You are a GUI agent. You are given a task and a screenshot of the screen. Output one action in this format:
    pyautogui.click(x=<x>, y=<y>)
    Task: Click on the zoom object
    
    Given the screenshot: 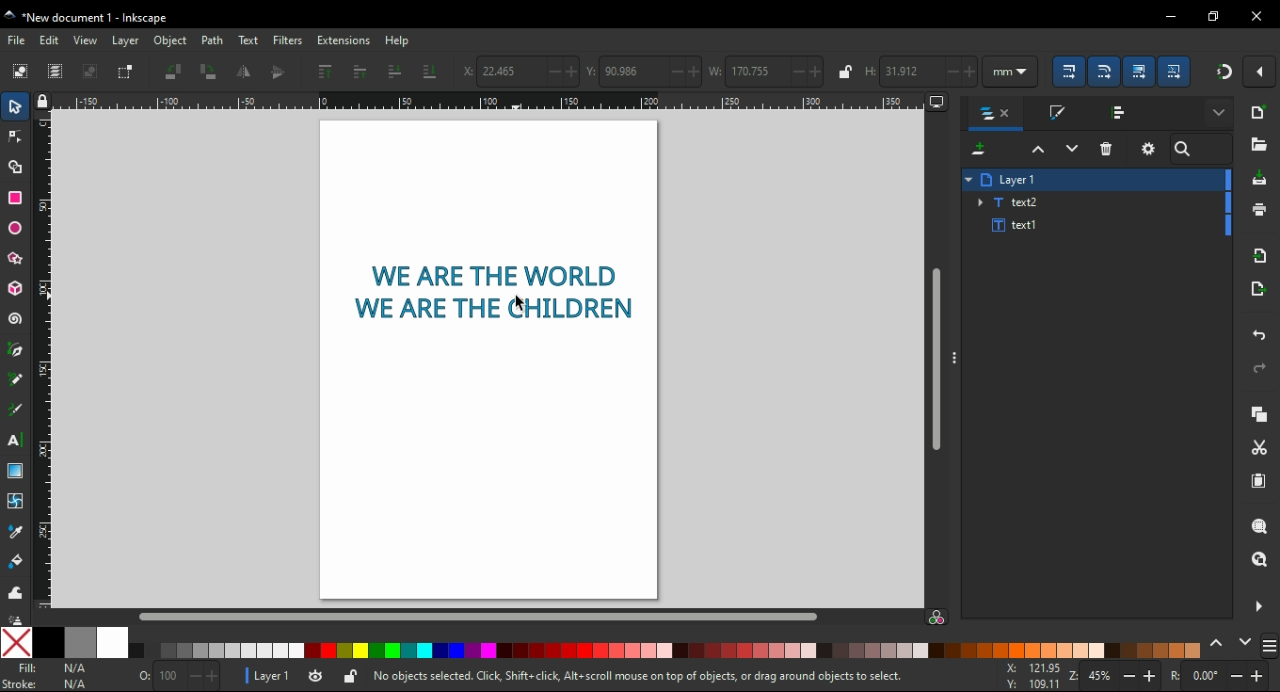 What is the action you would take?
    pyautogui.click(x=1258, y=526)
    